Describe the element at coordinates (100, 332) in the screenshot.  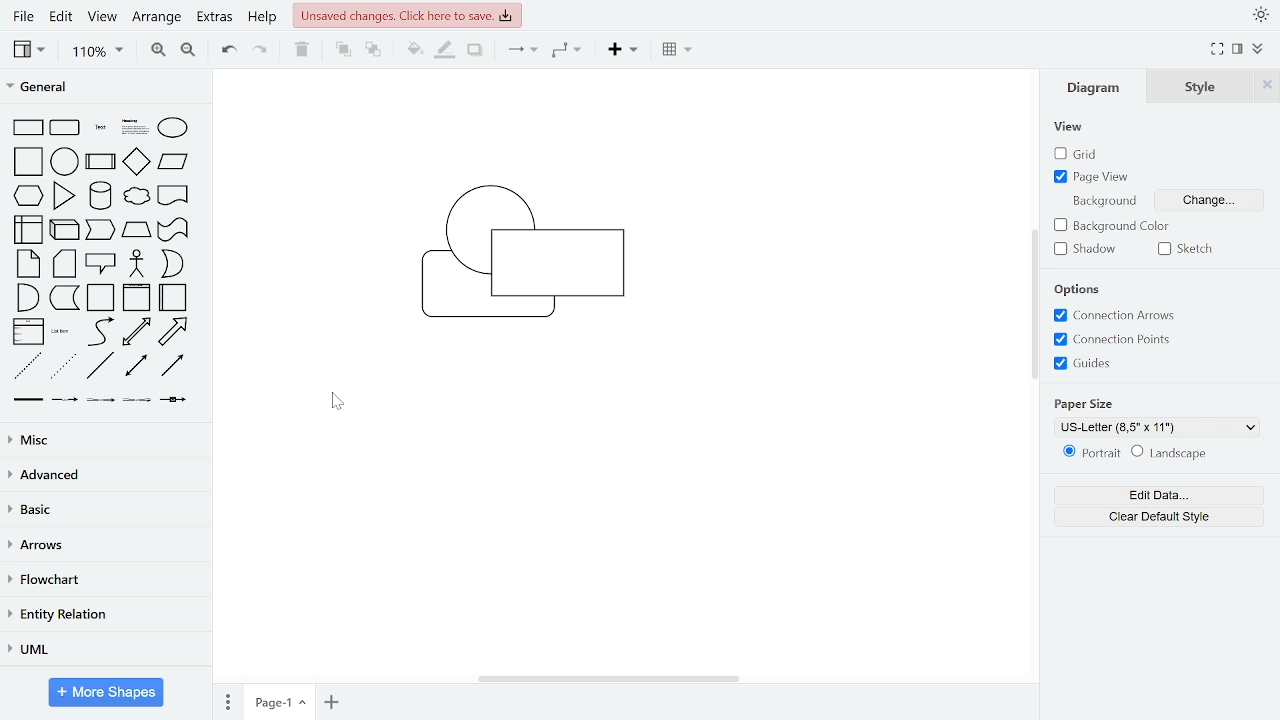
I see `curve` at that location.